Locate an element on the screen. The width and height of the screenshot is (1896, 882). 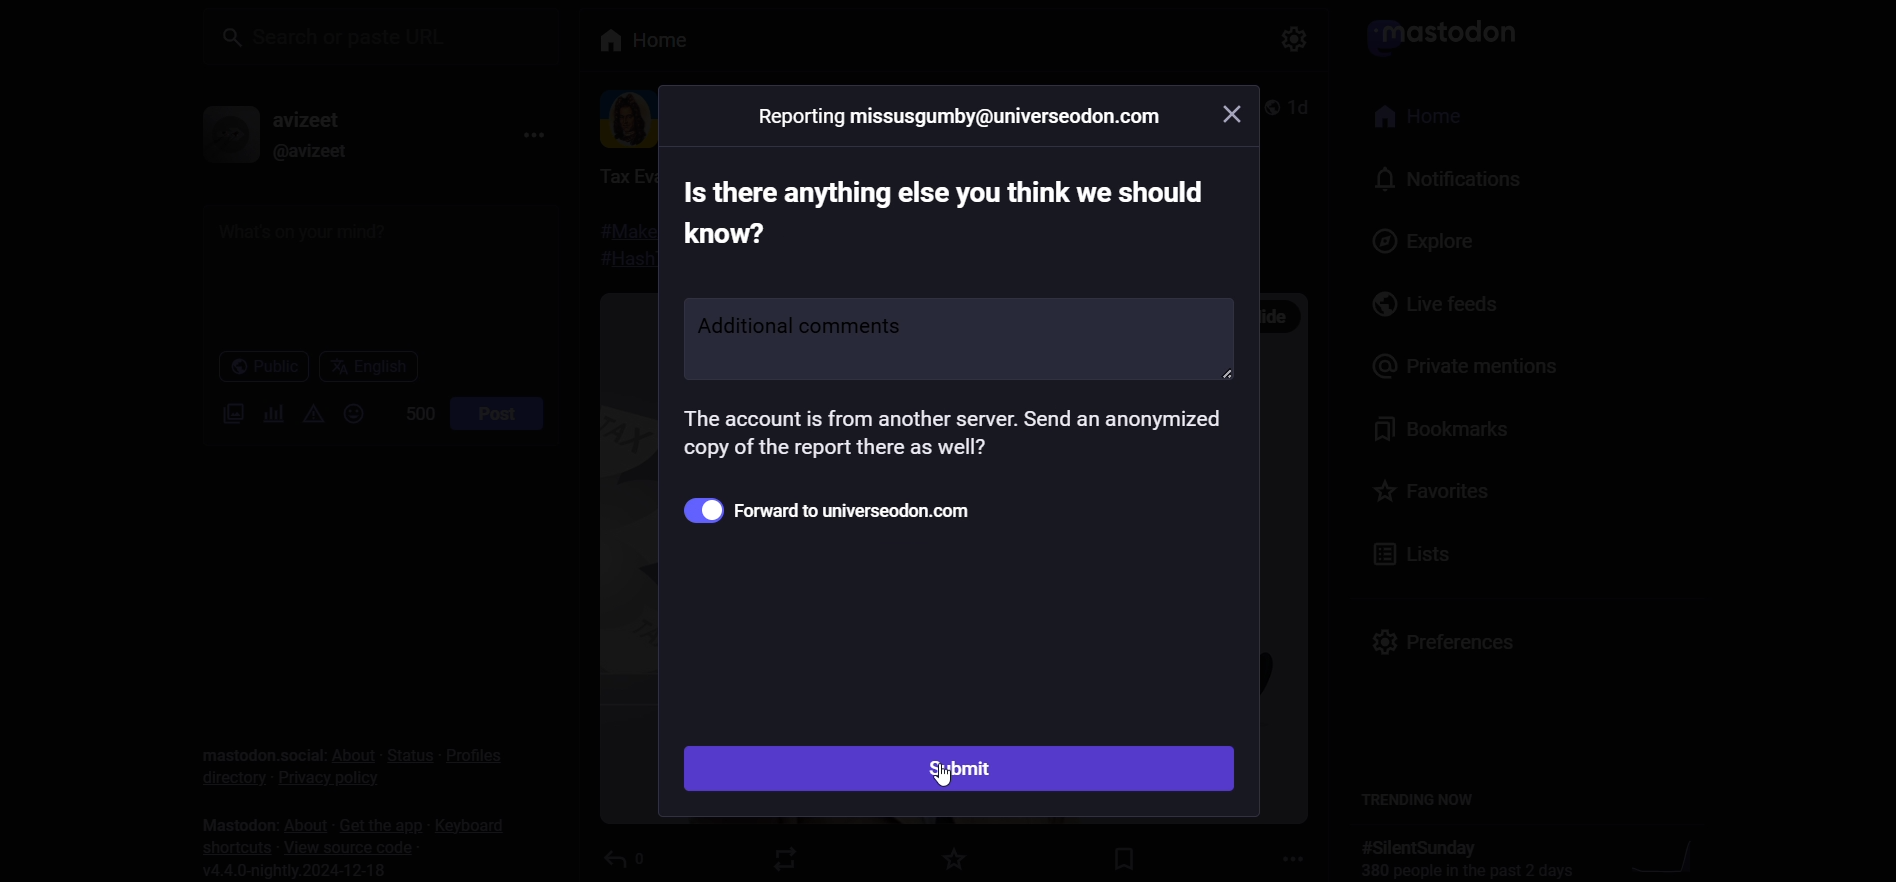
forward is located at coordinates (851, 509).